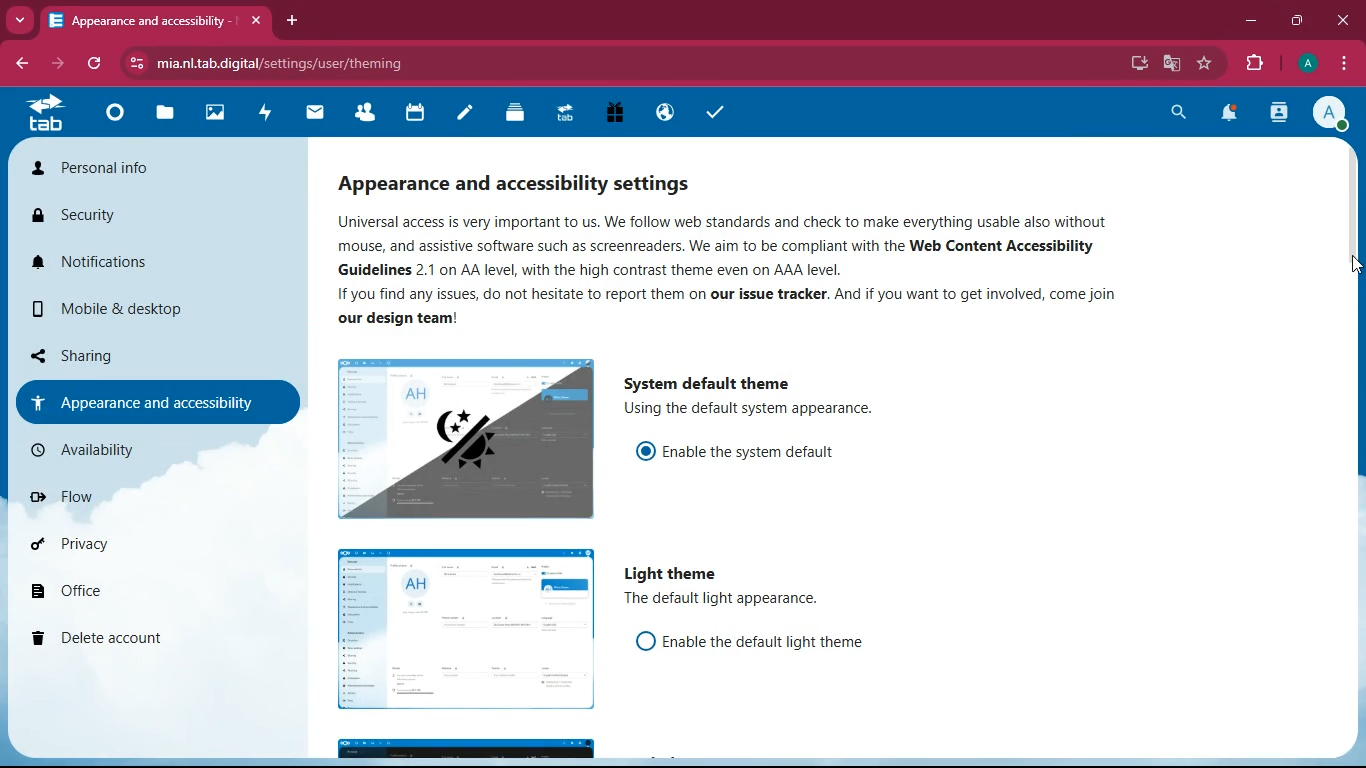  I want to click on home, so click(110, 119).